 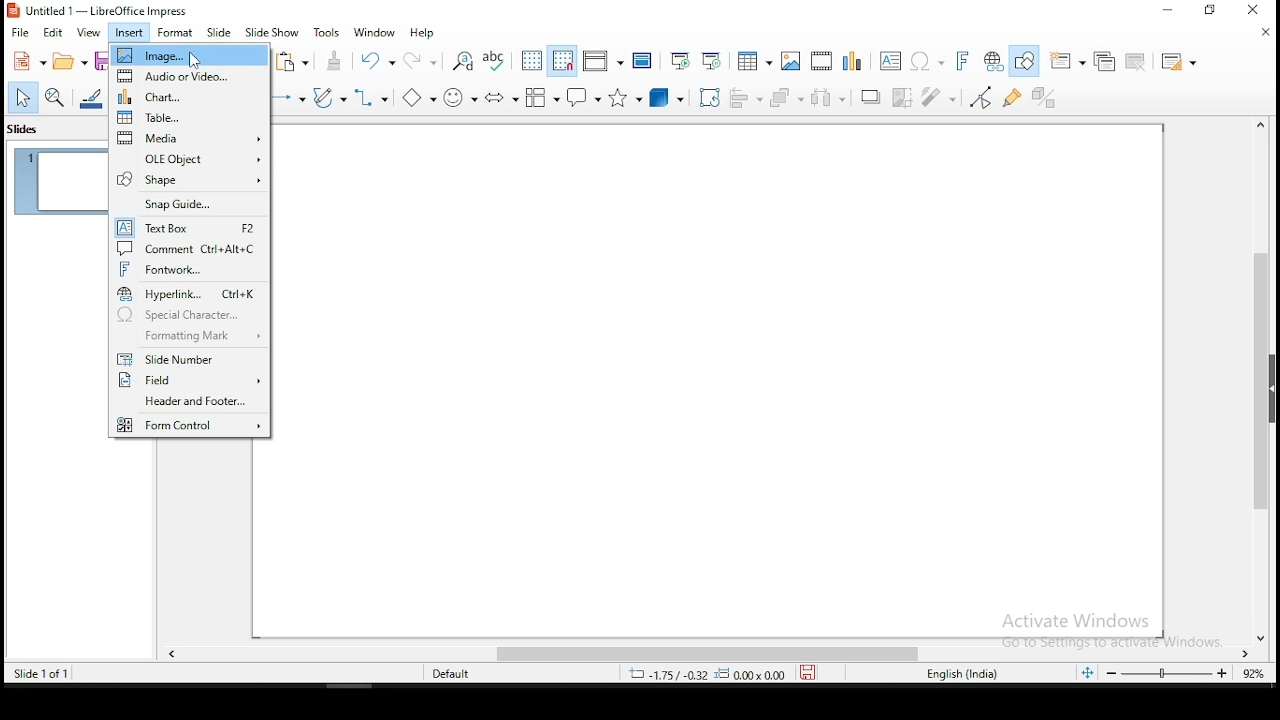 What do you see at coordinates (72, 61) in the screenshot?
I see `open` at bounding box center [72, 61].